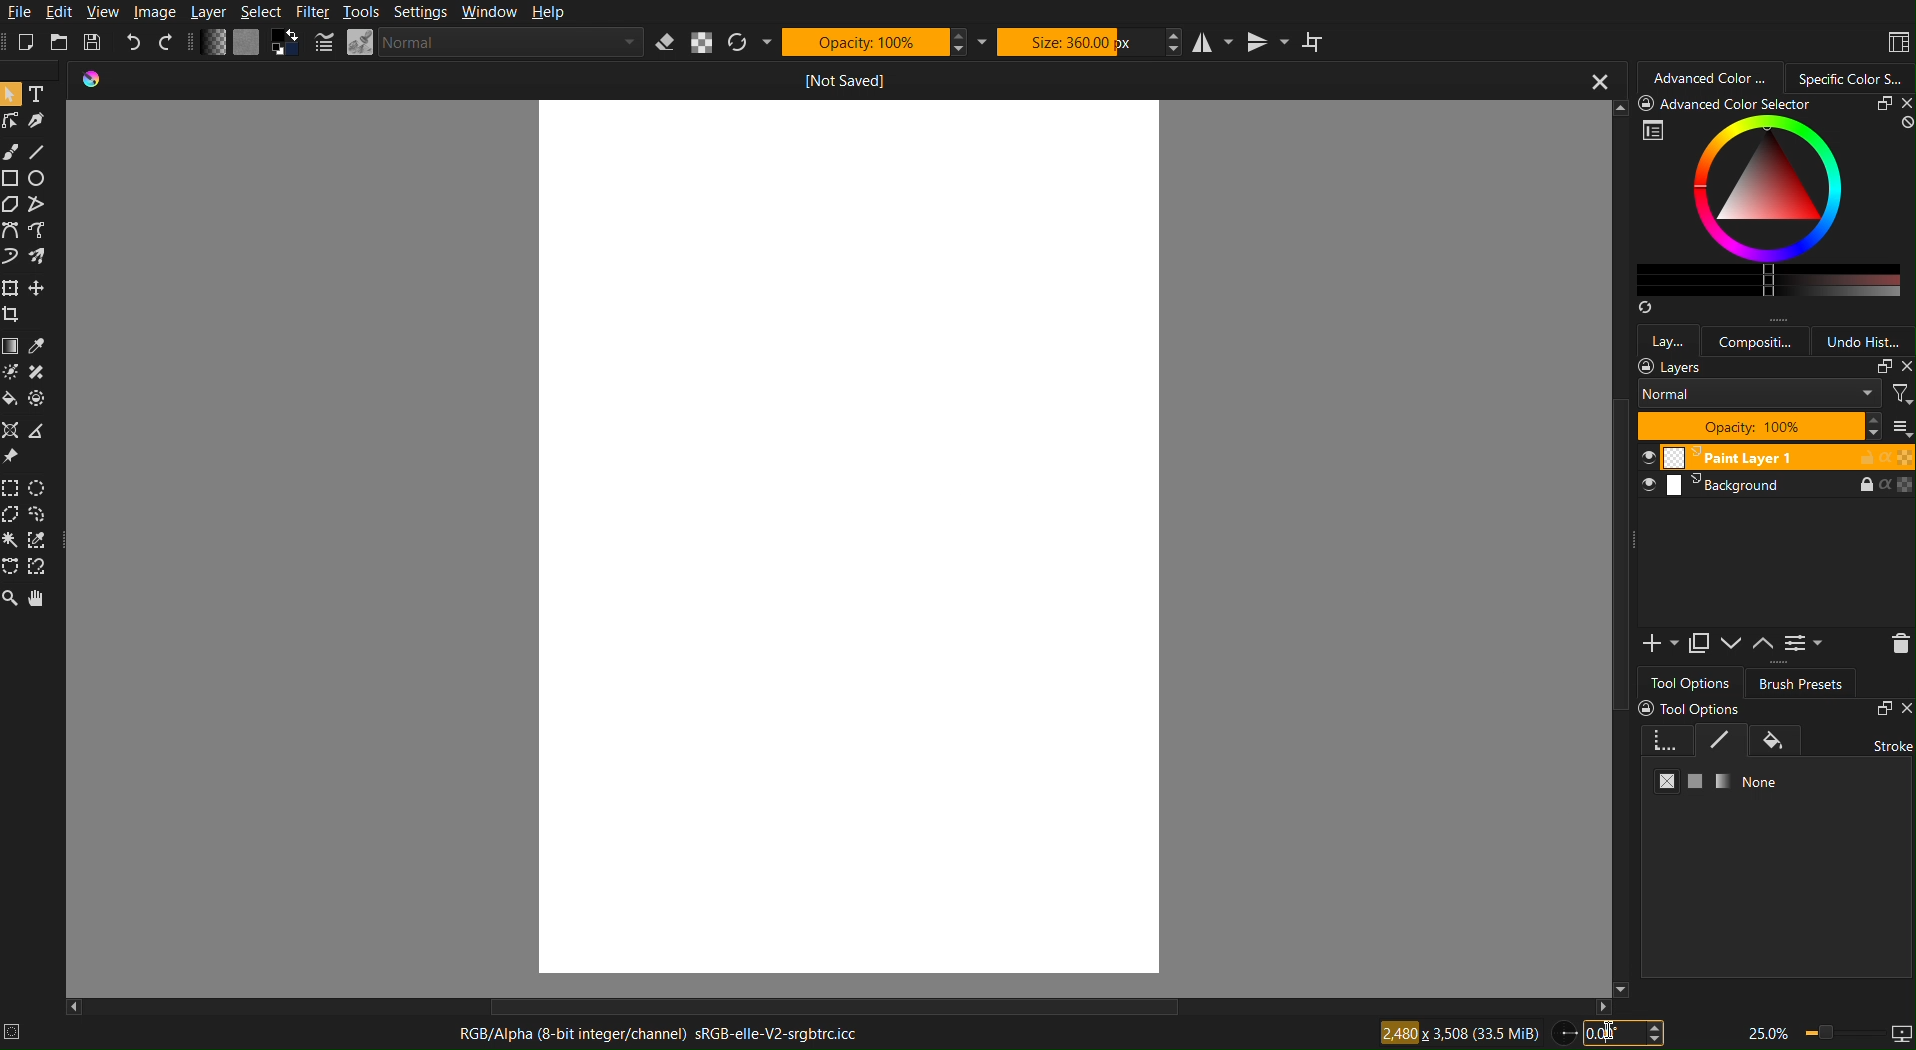 Image resolution: width=1916 pixels, height=1050 pixels. I want to click on Tool Options, so click(1779, 760).